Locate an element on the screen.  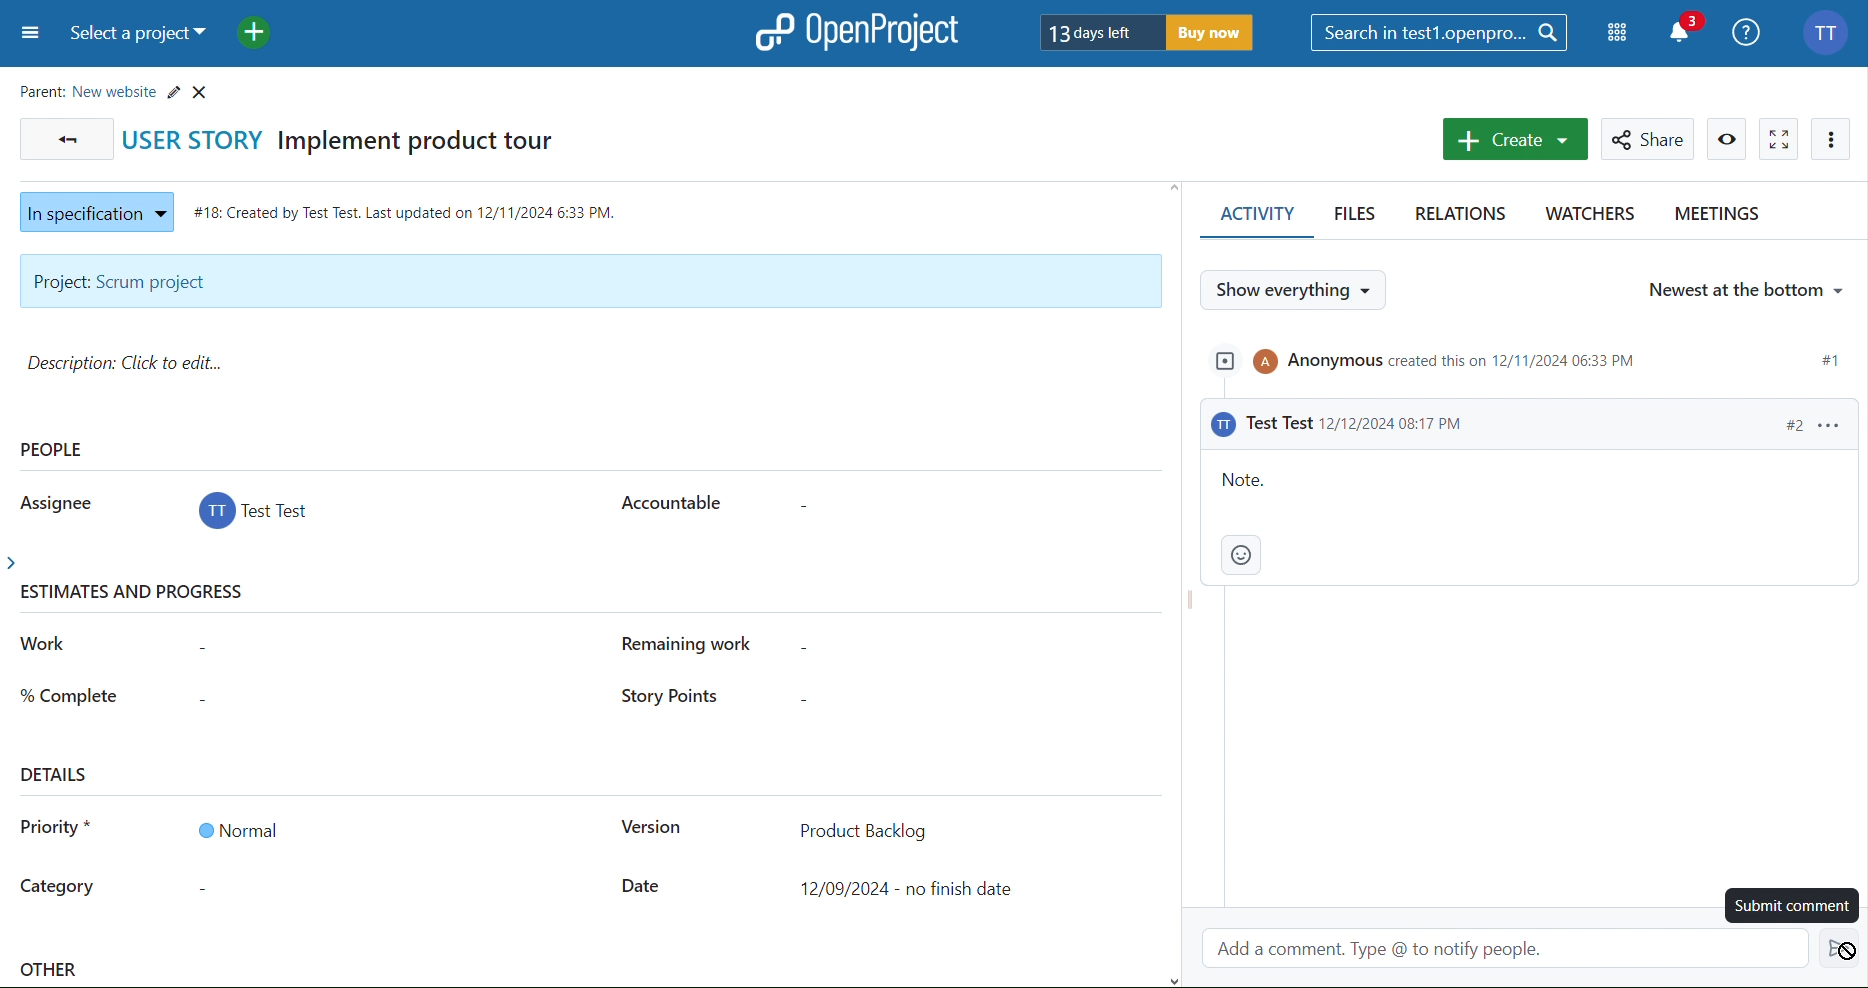
Created by date time is located at coordinates (410, 208).